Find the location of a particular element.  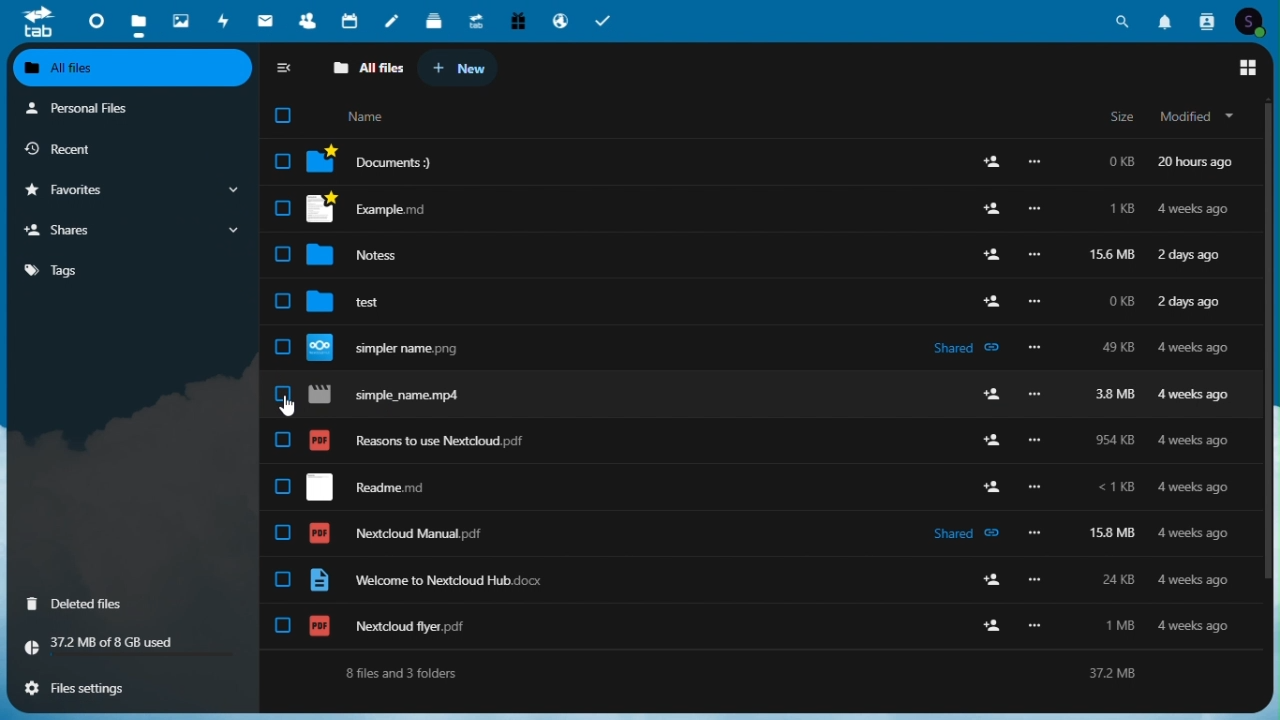

recent is located at coordinates (122, 148).